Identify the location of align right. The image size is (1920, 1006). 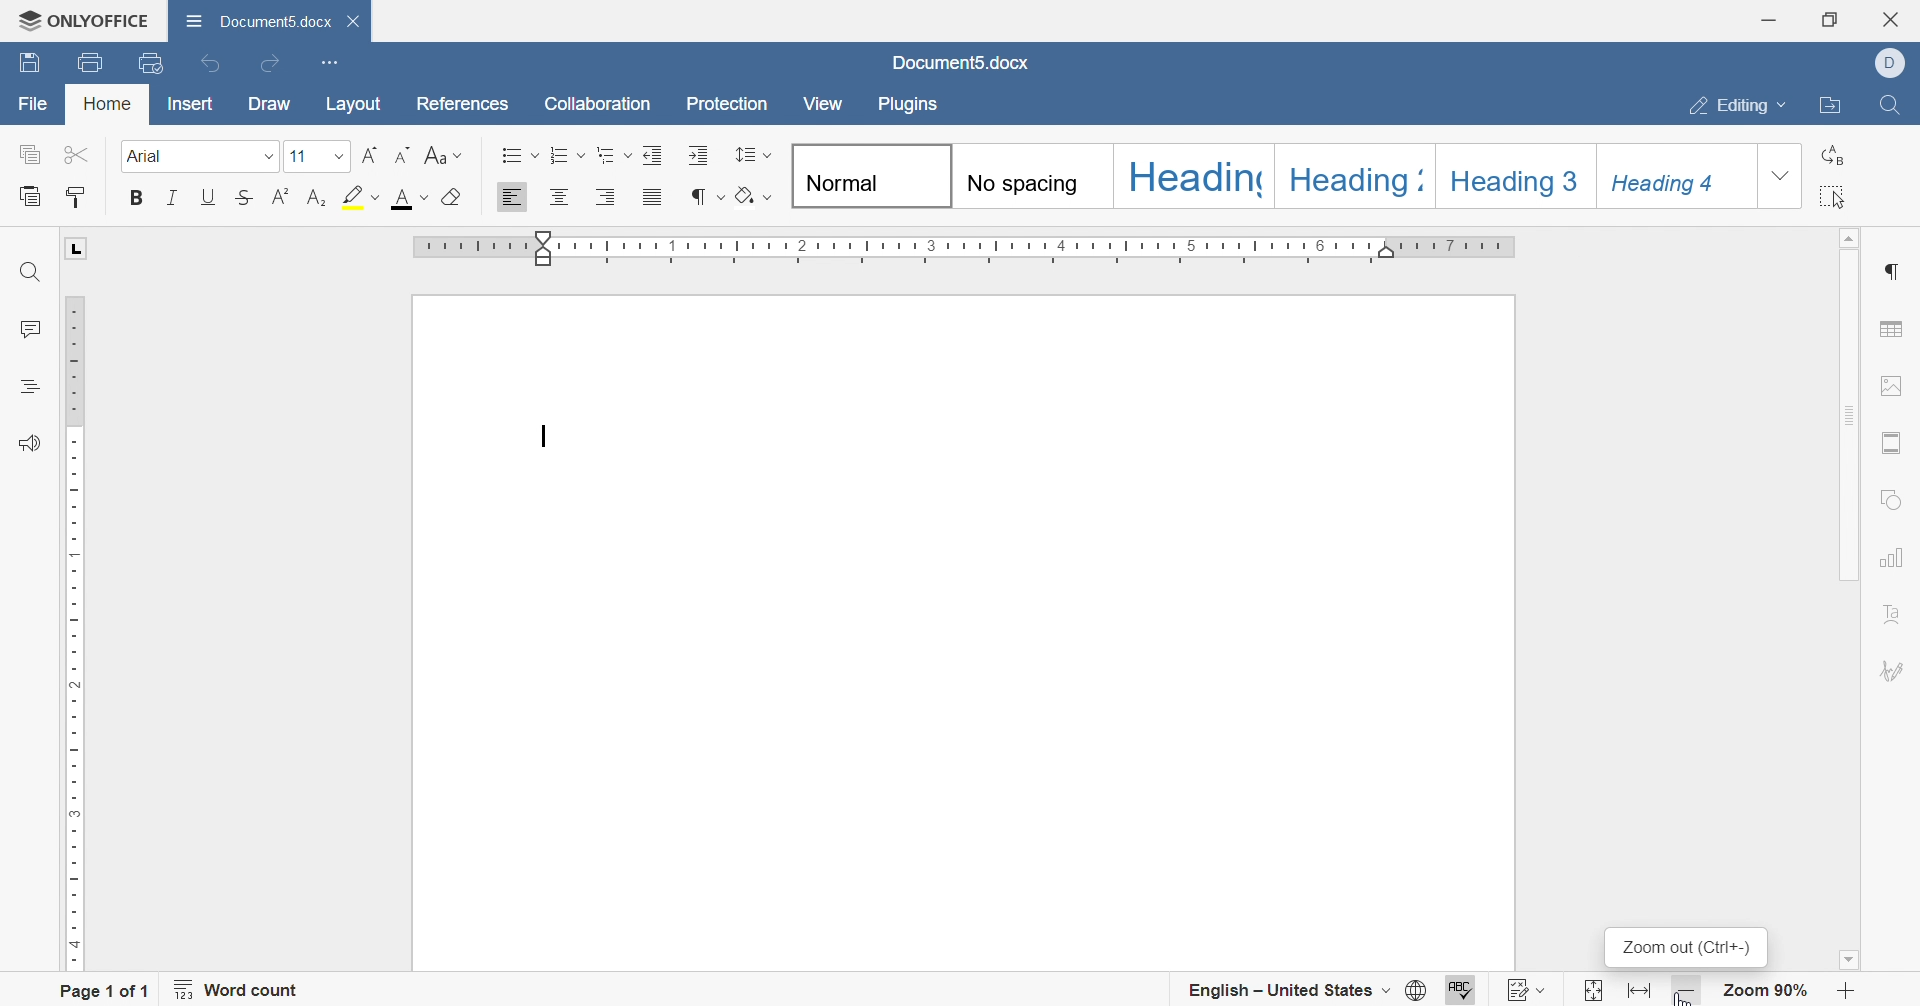
(607, 196).